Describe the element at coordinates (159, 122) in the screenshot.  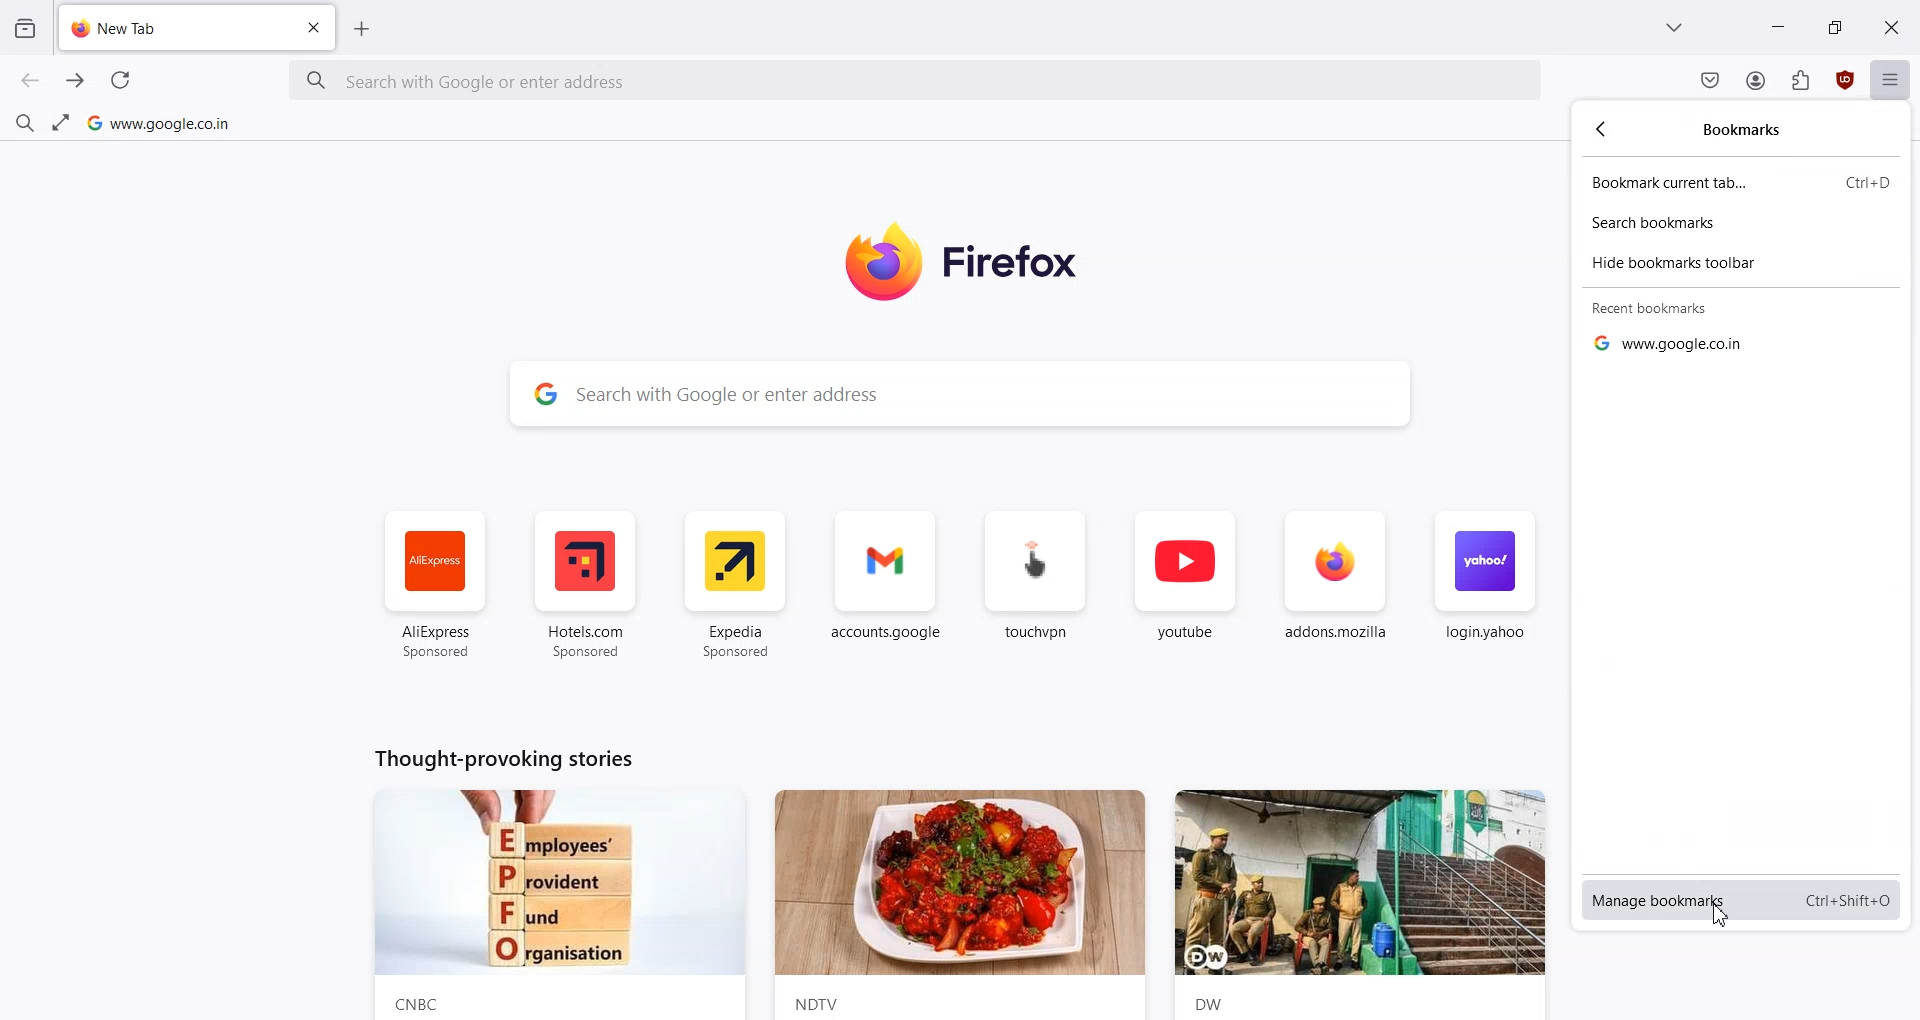
I see `Google home page` at that location.